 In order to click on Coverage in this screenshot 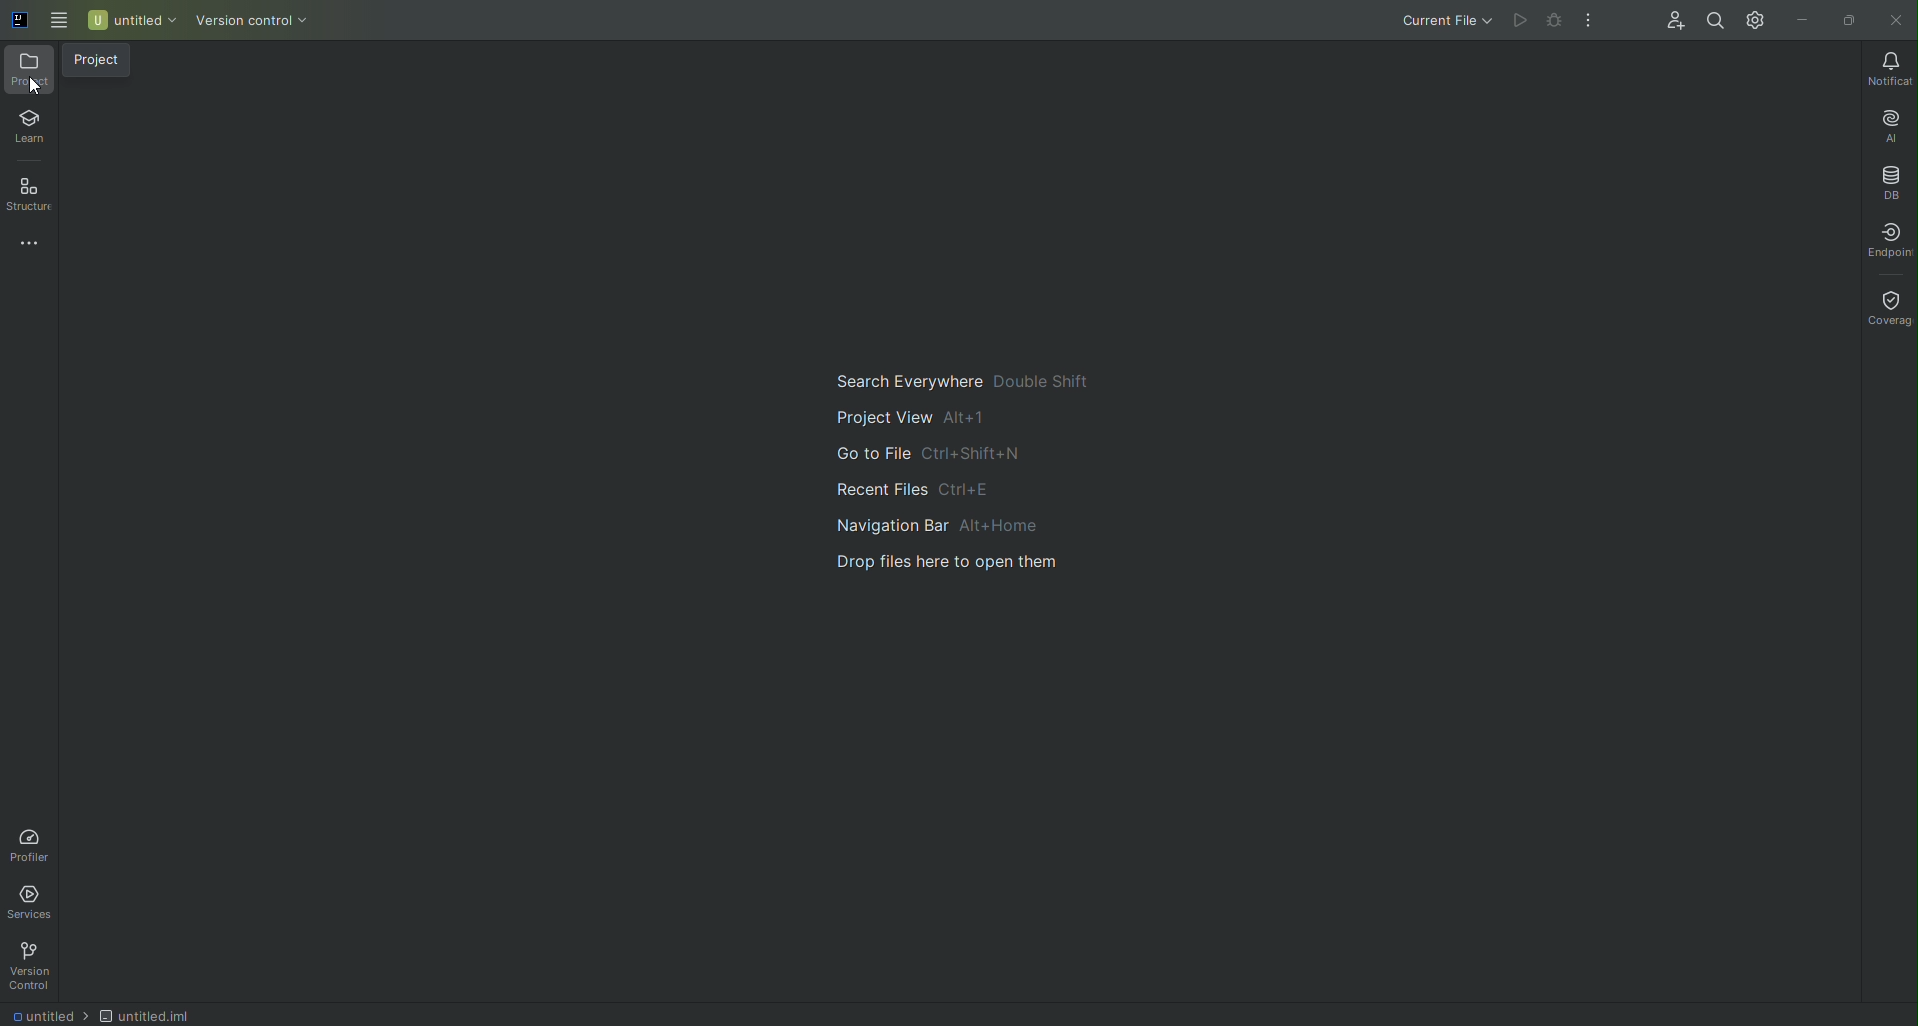, I will do `click(1887, 301)`.